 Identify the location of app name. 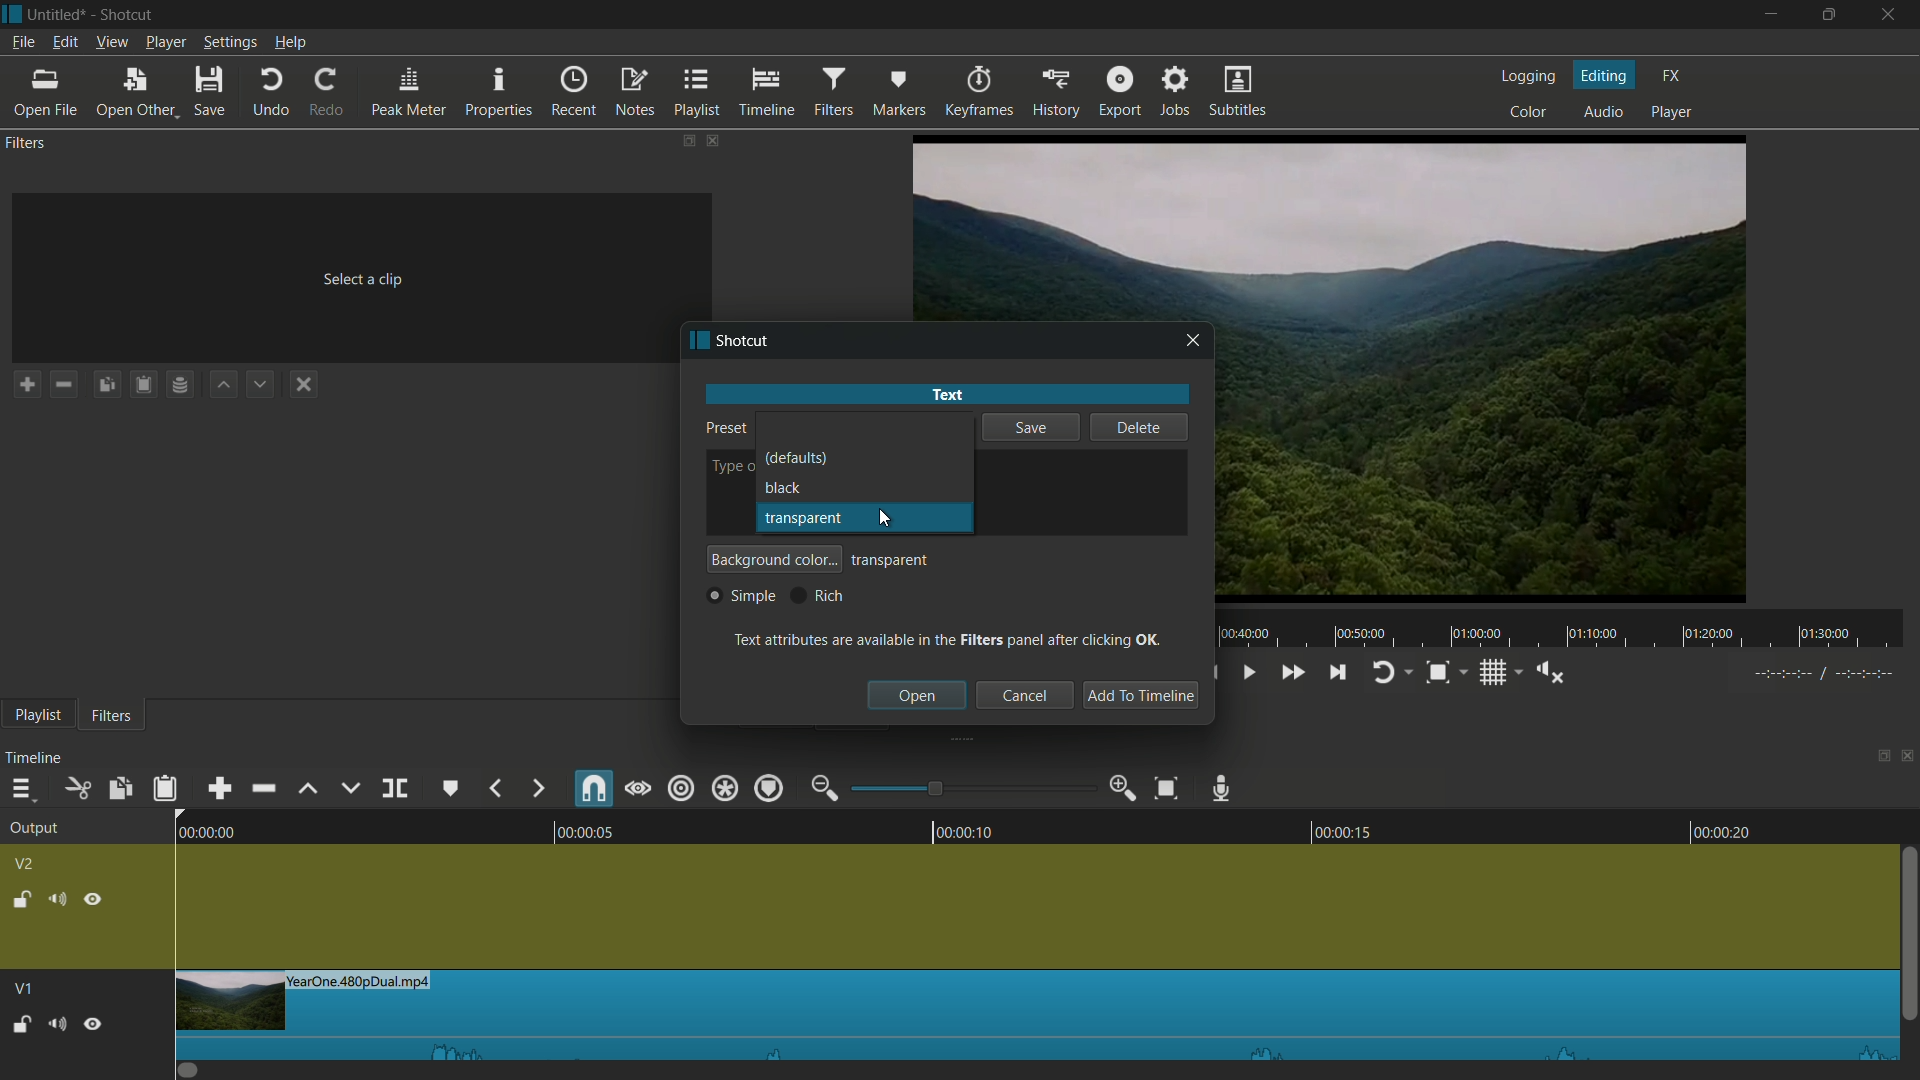
(747, 342).